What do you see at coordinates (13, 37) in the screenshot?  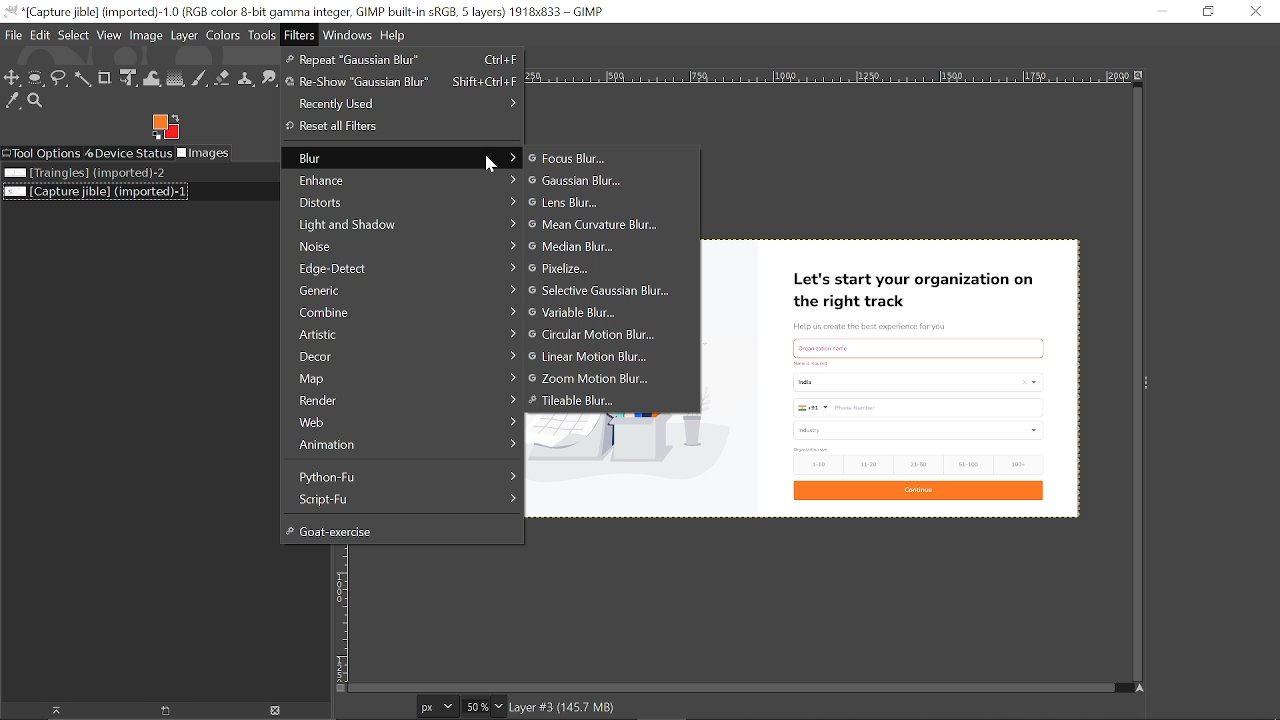 I see `File` at bounding box center [13, 37].